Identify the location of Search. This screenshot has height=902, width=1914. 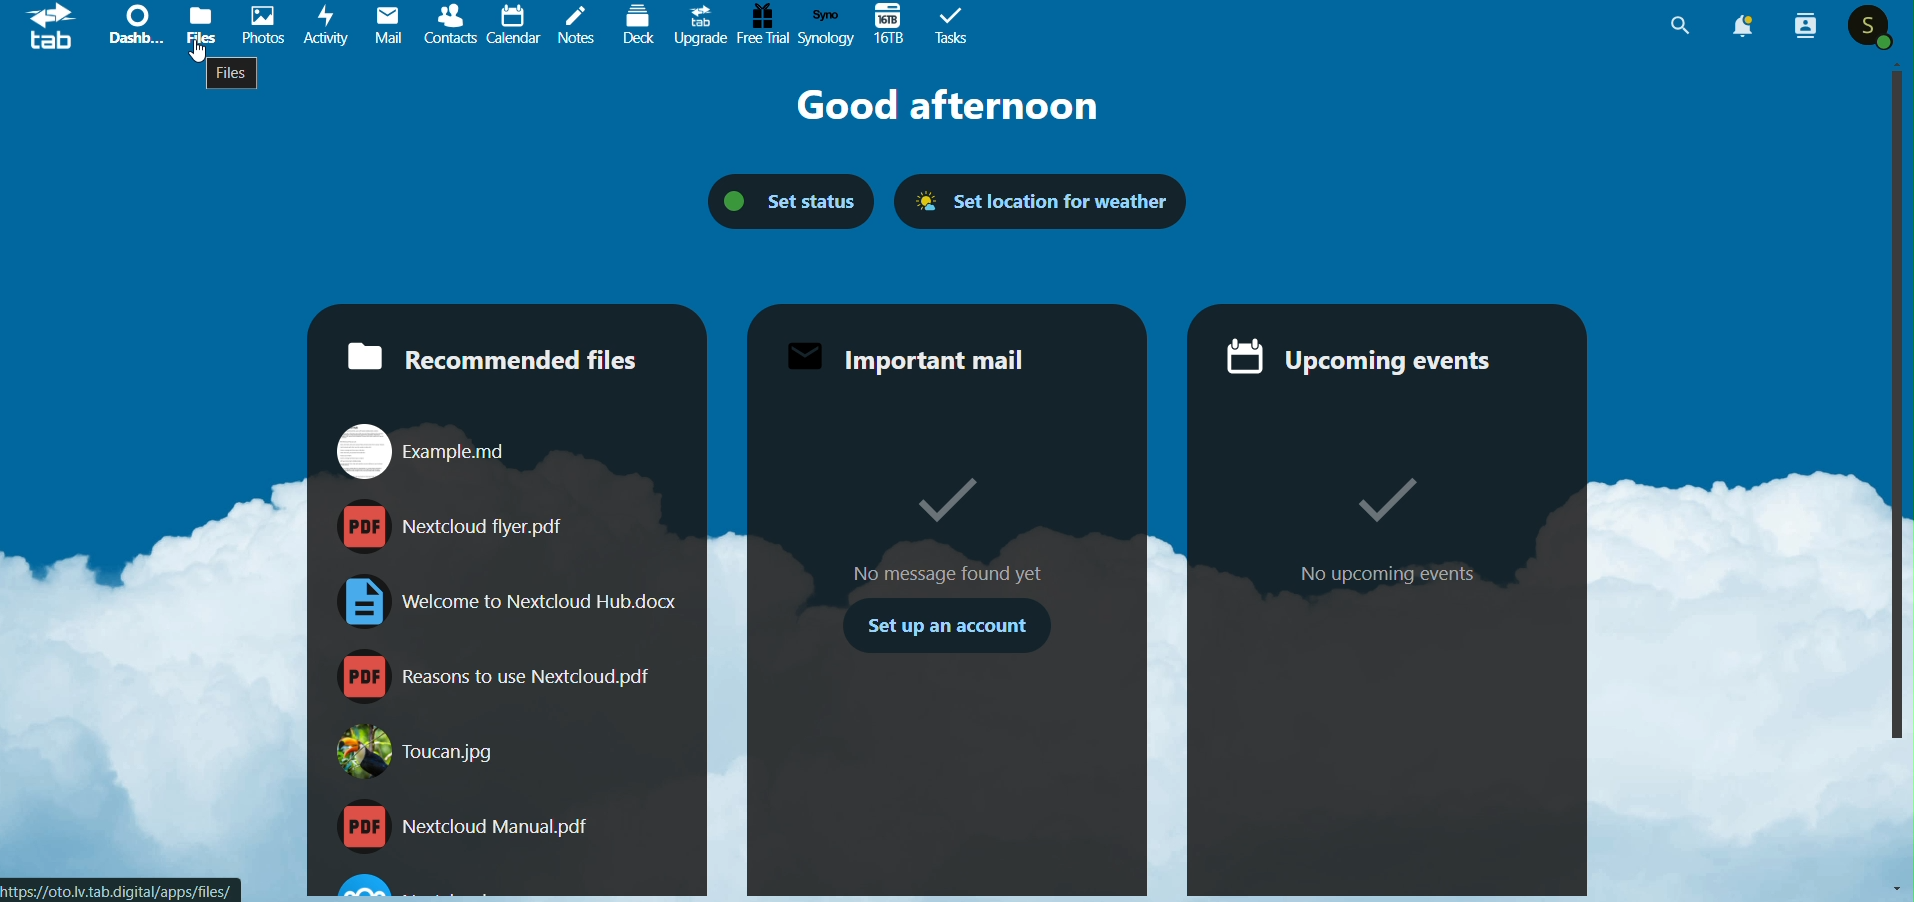
(1677, 25).